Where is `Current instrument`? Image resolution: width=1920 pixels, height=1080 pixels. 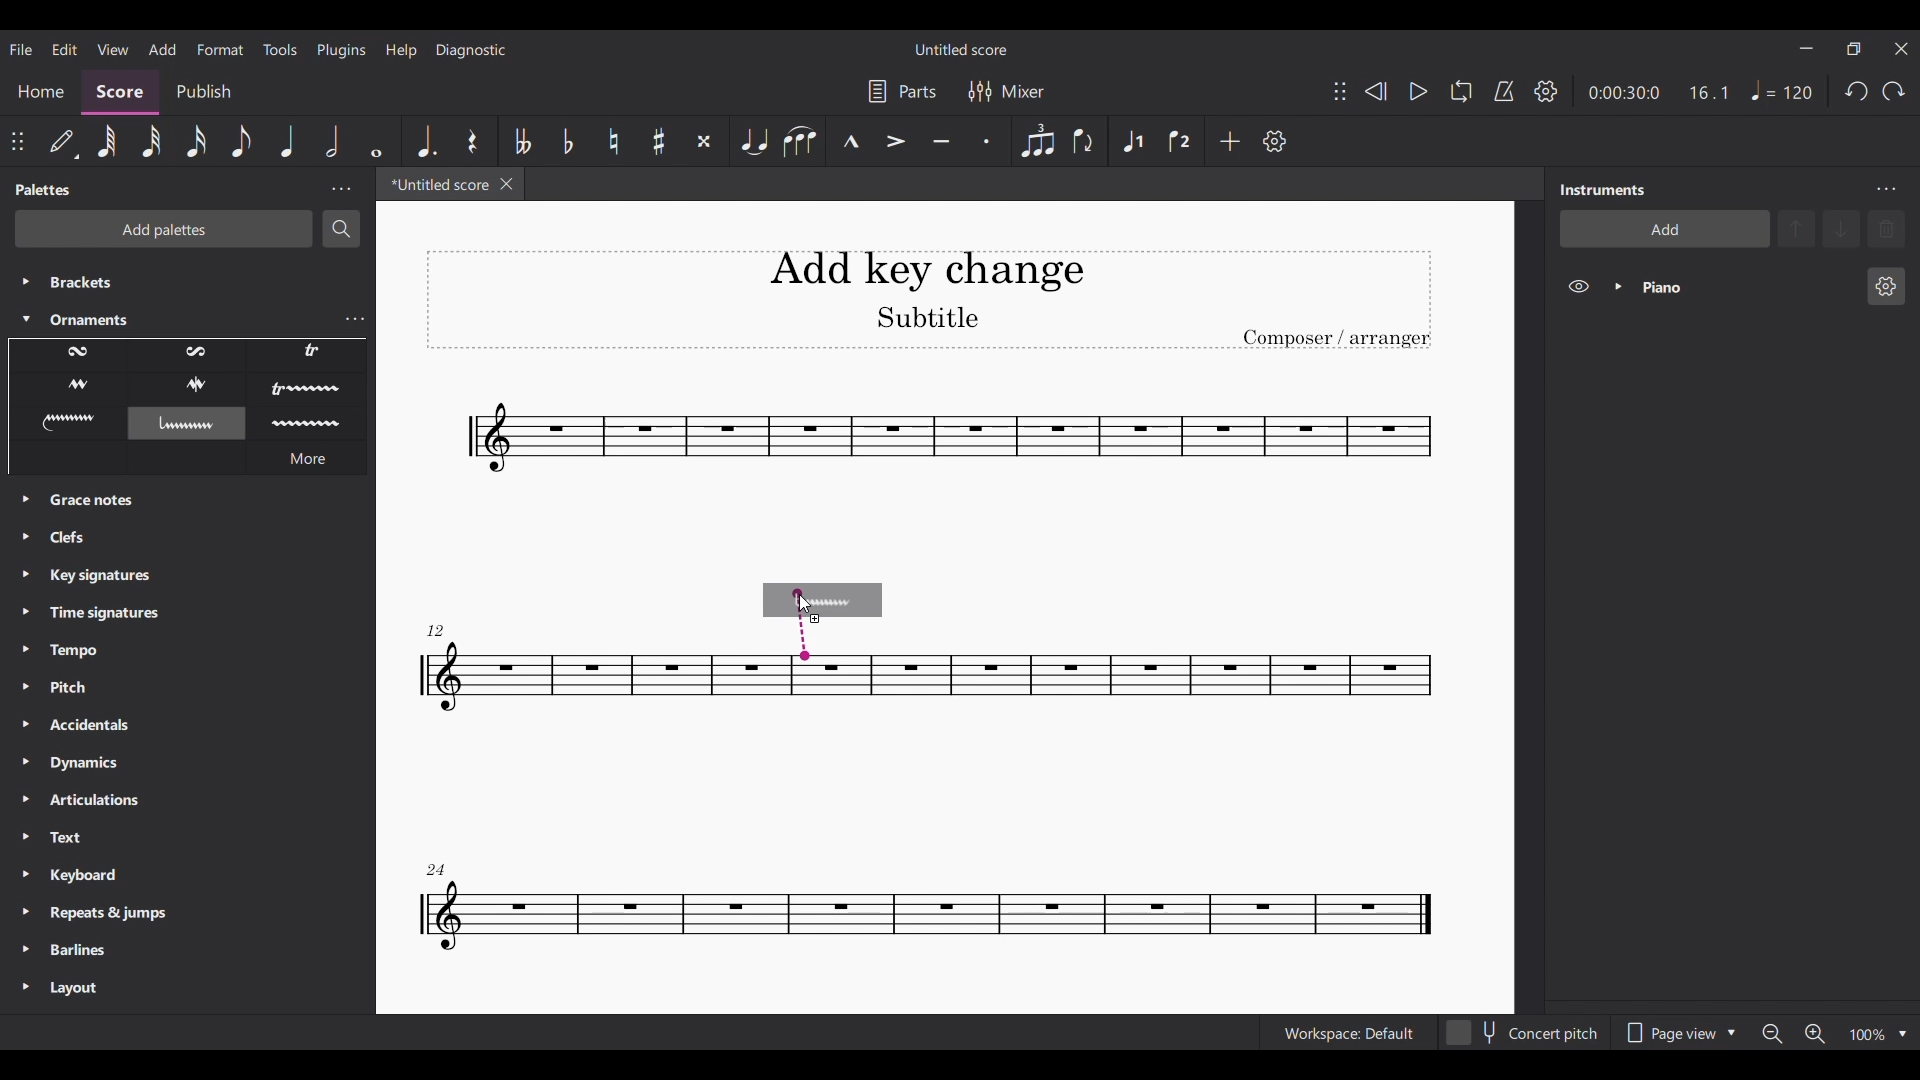
Current instrument is located at coordinates (1746, 286).